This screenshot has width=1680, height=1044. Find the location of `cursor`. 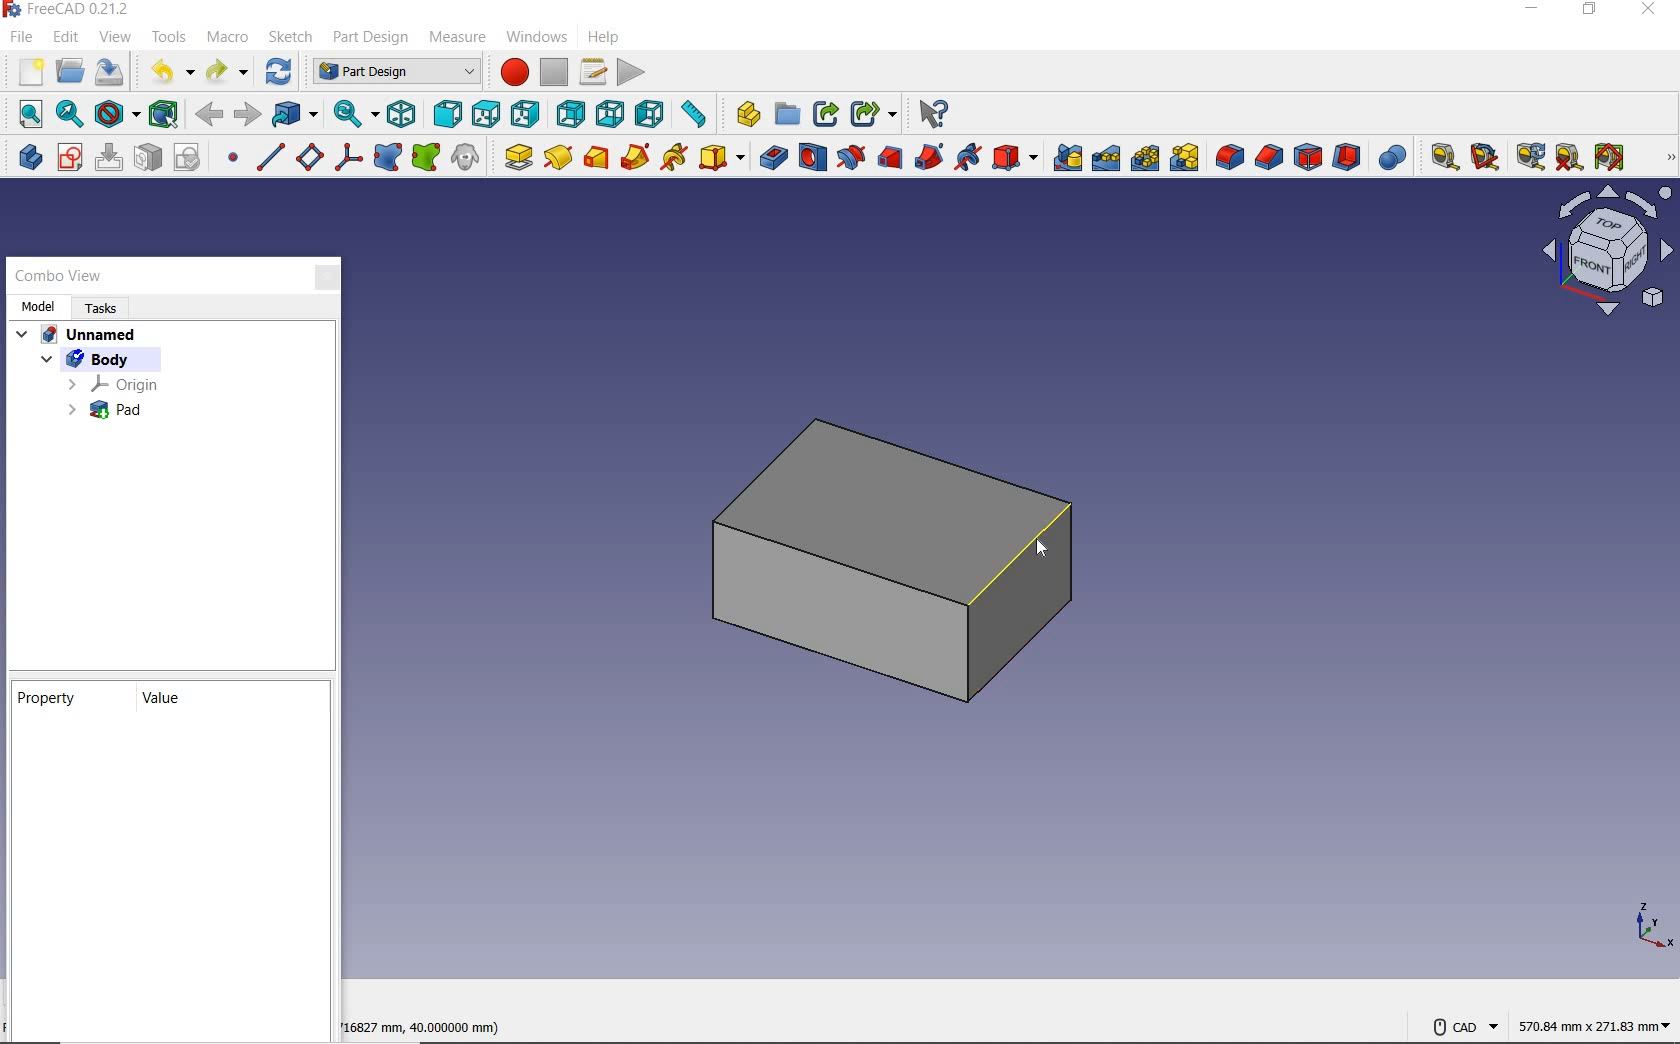

cursor is located at coordinates (1037, 548).